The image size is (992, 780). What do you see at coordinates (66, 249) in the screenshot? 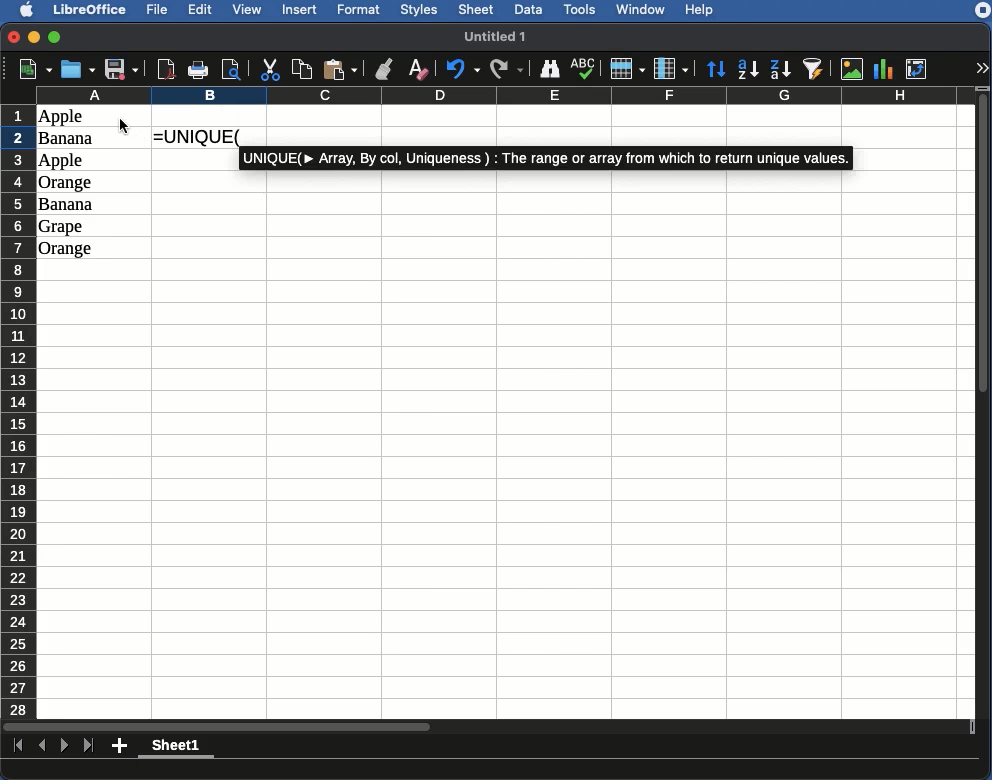
I see `Orange` at bounding box center [66, 249].